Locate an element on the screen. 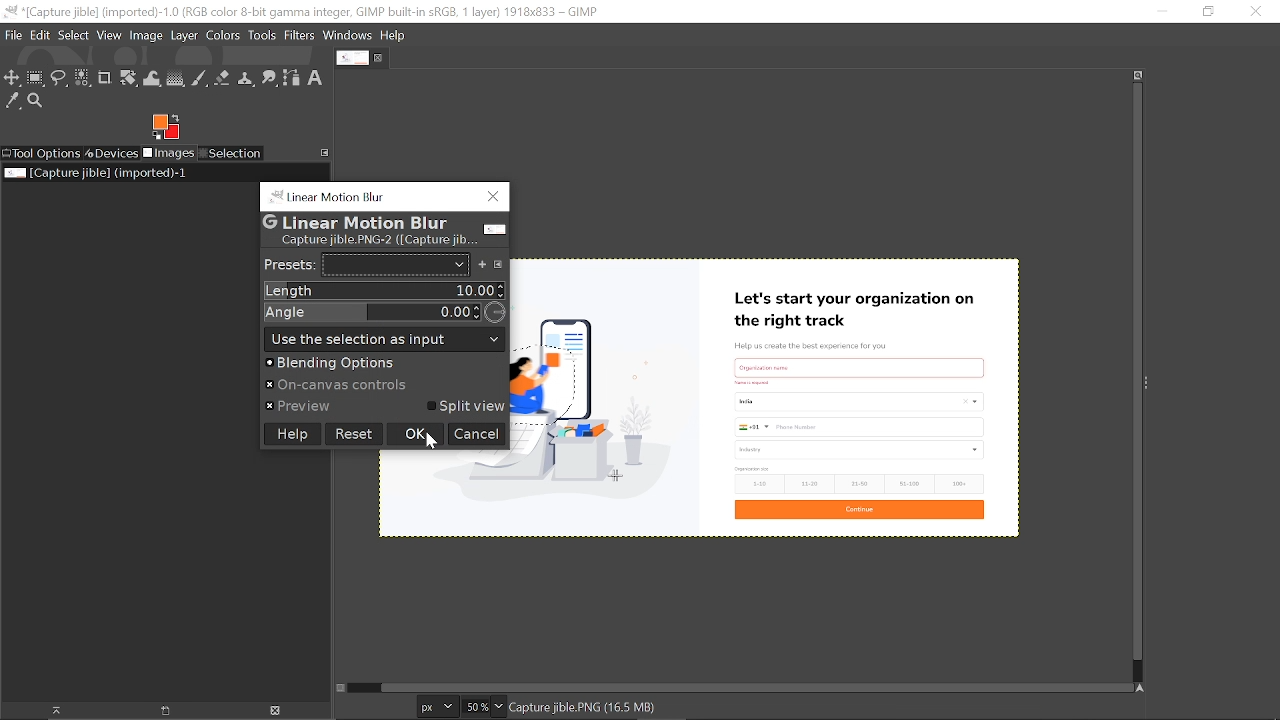  » On-canvas controls is located at coordinates (341, 386).